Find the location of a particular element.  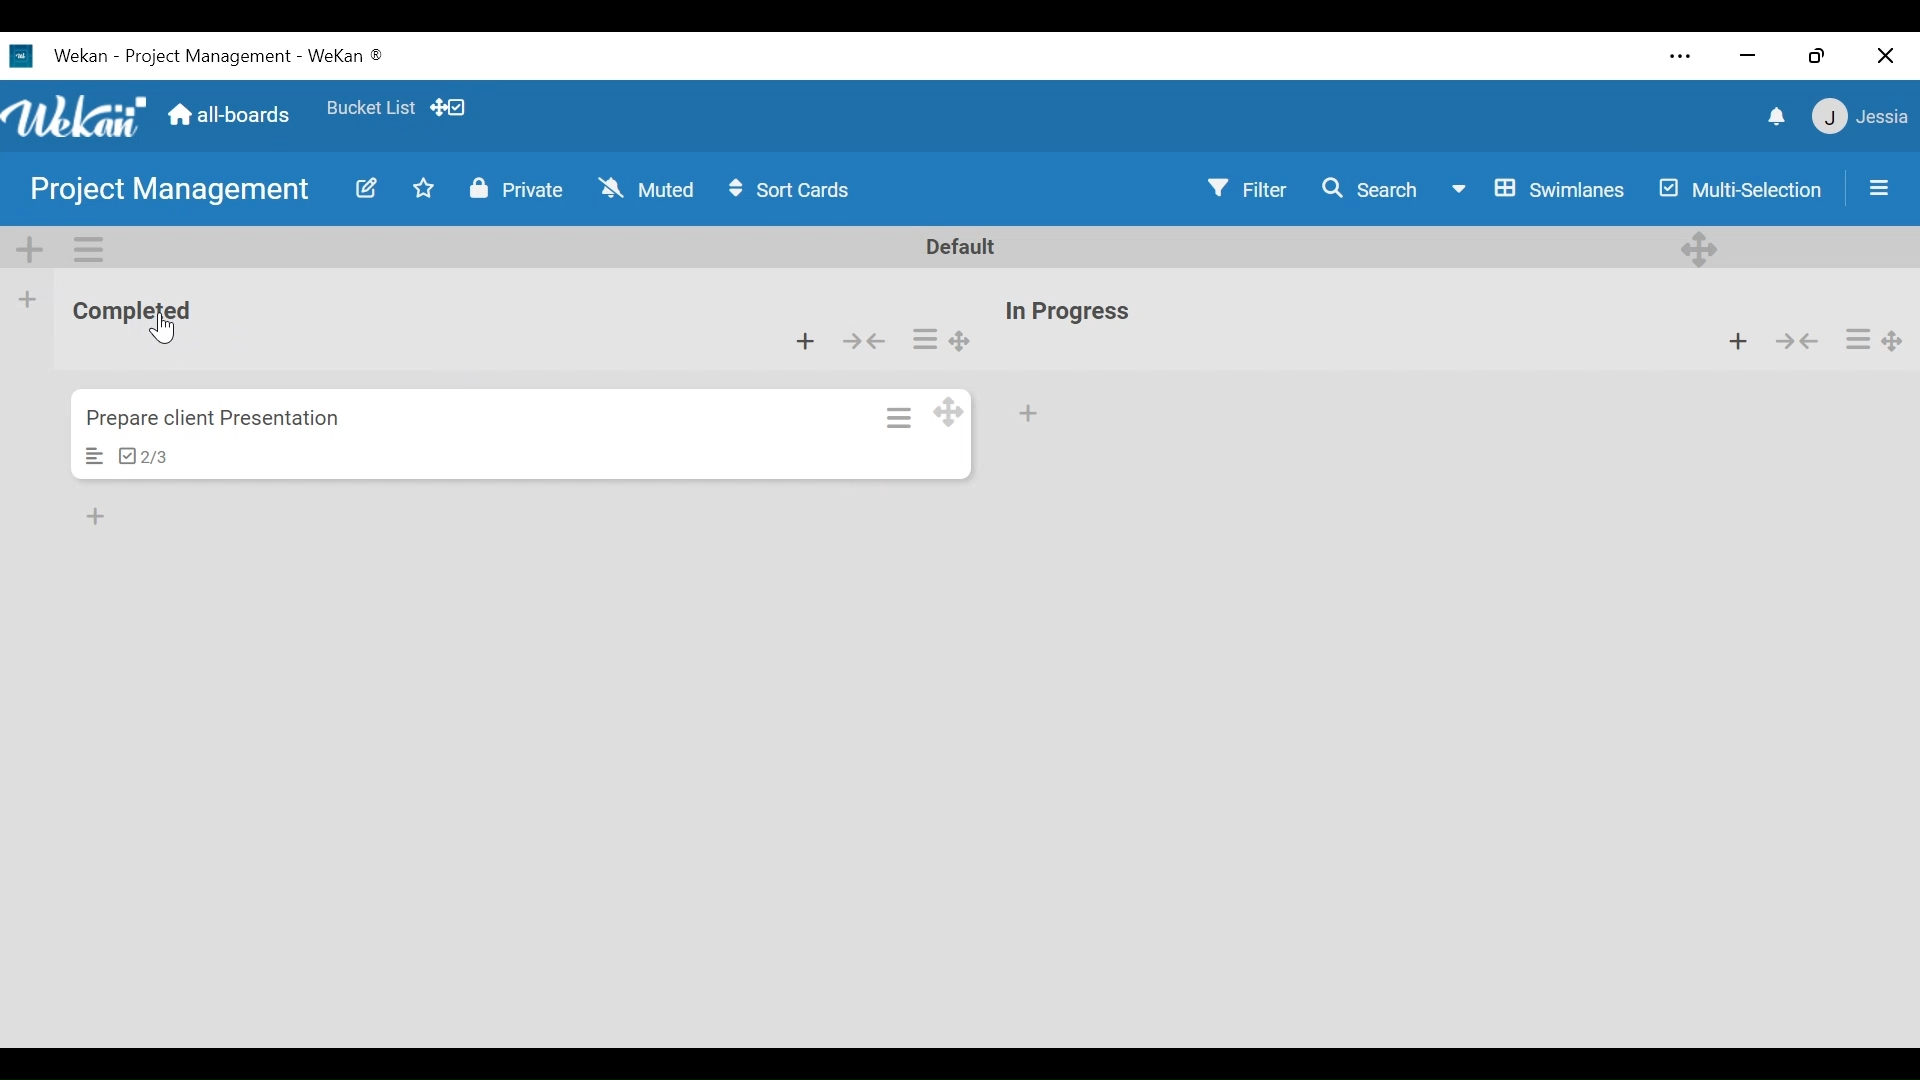

Sidebar is located at coordinates (1879, 187).